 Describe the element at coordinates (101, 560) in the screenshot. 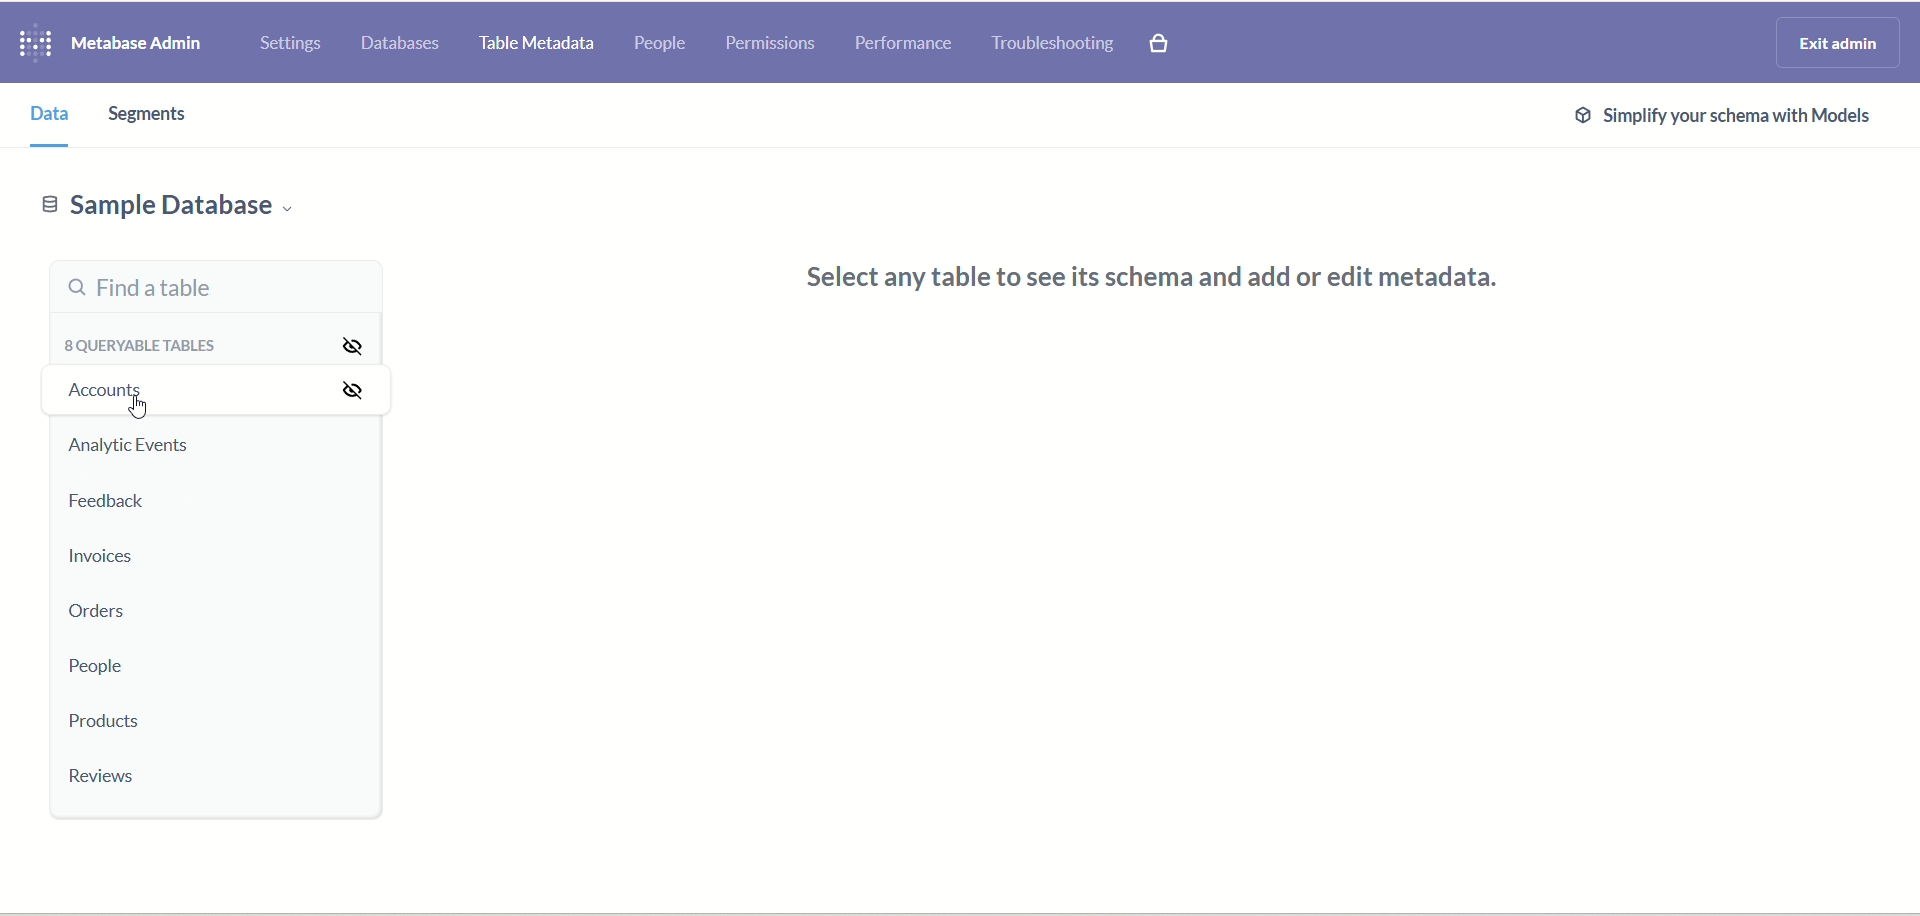

I see `invoices` at that location.